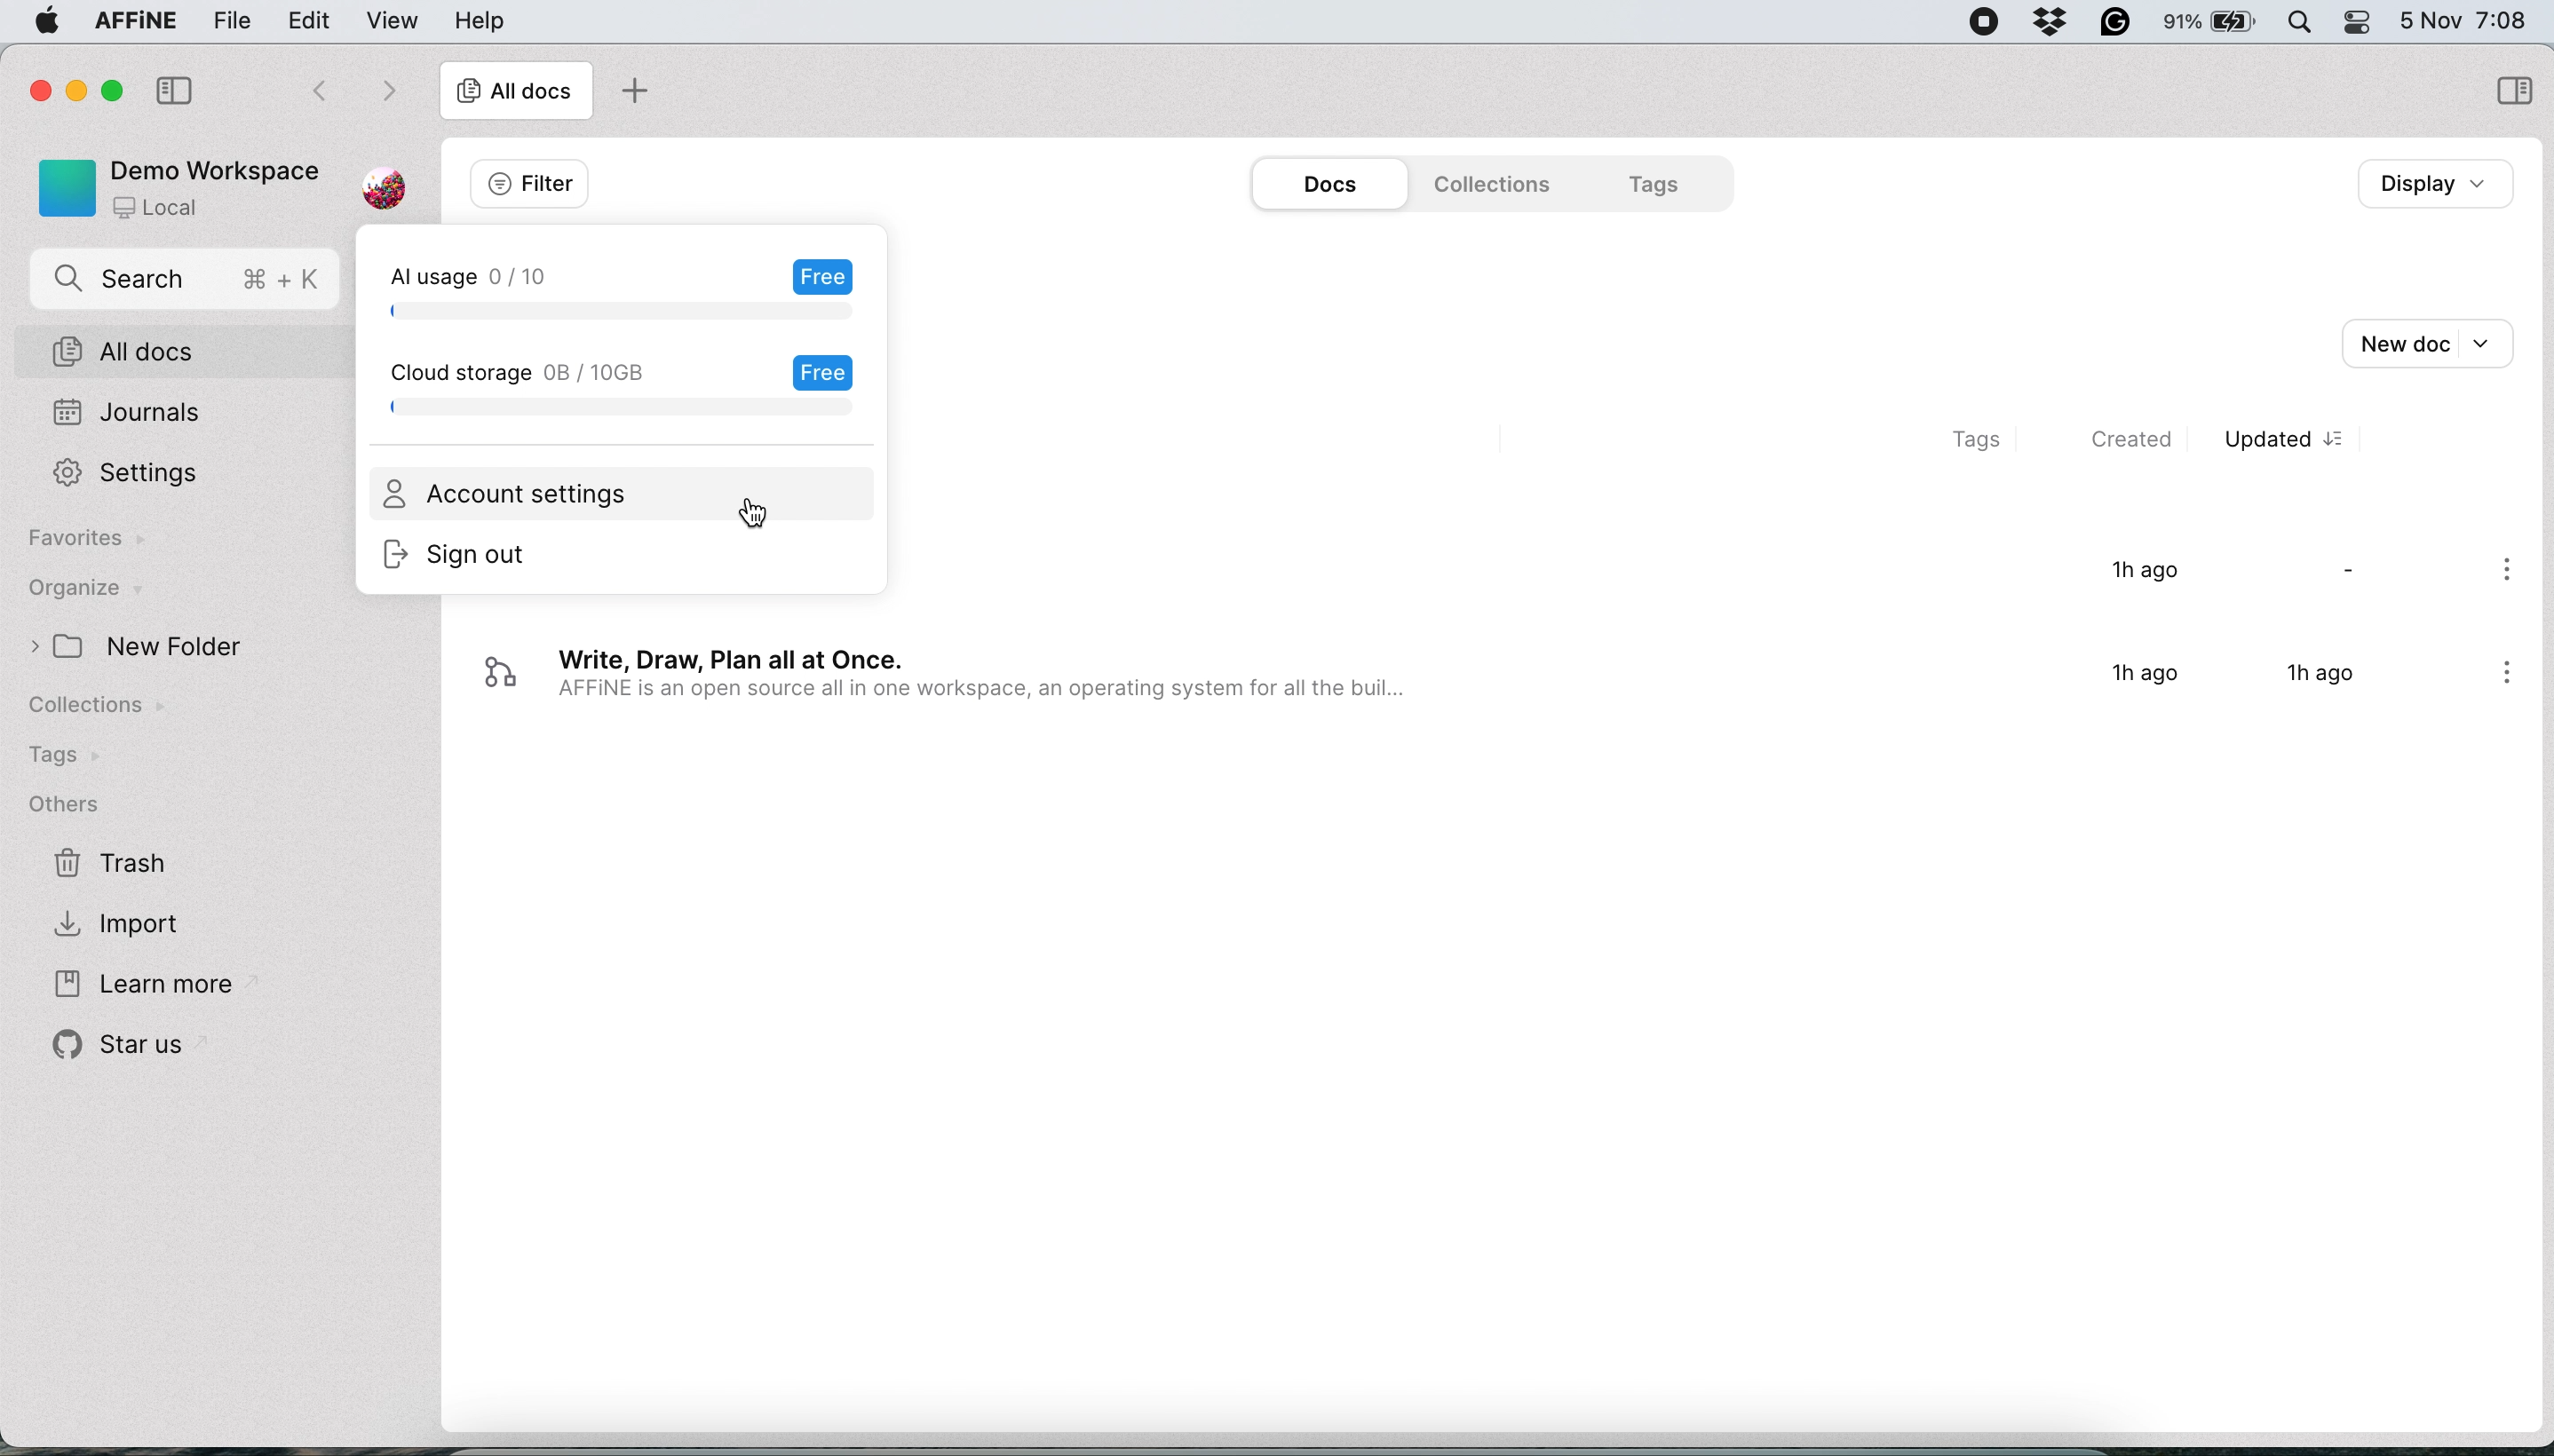  Describe the element at coordinates (115, 867) in the screenshot. I see `trash` at that location.